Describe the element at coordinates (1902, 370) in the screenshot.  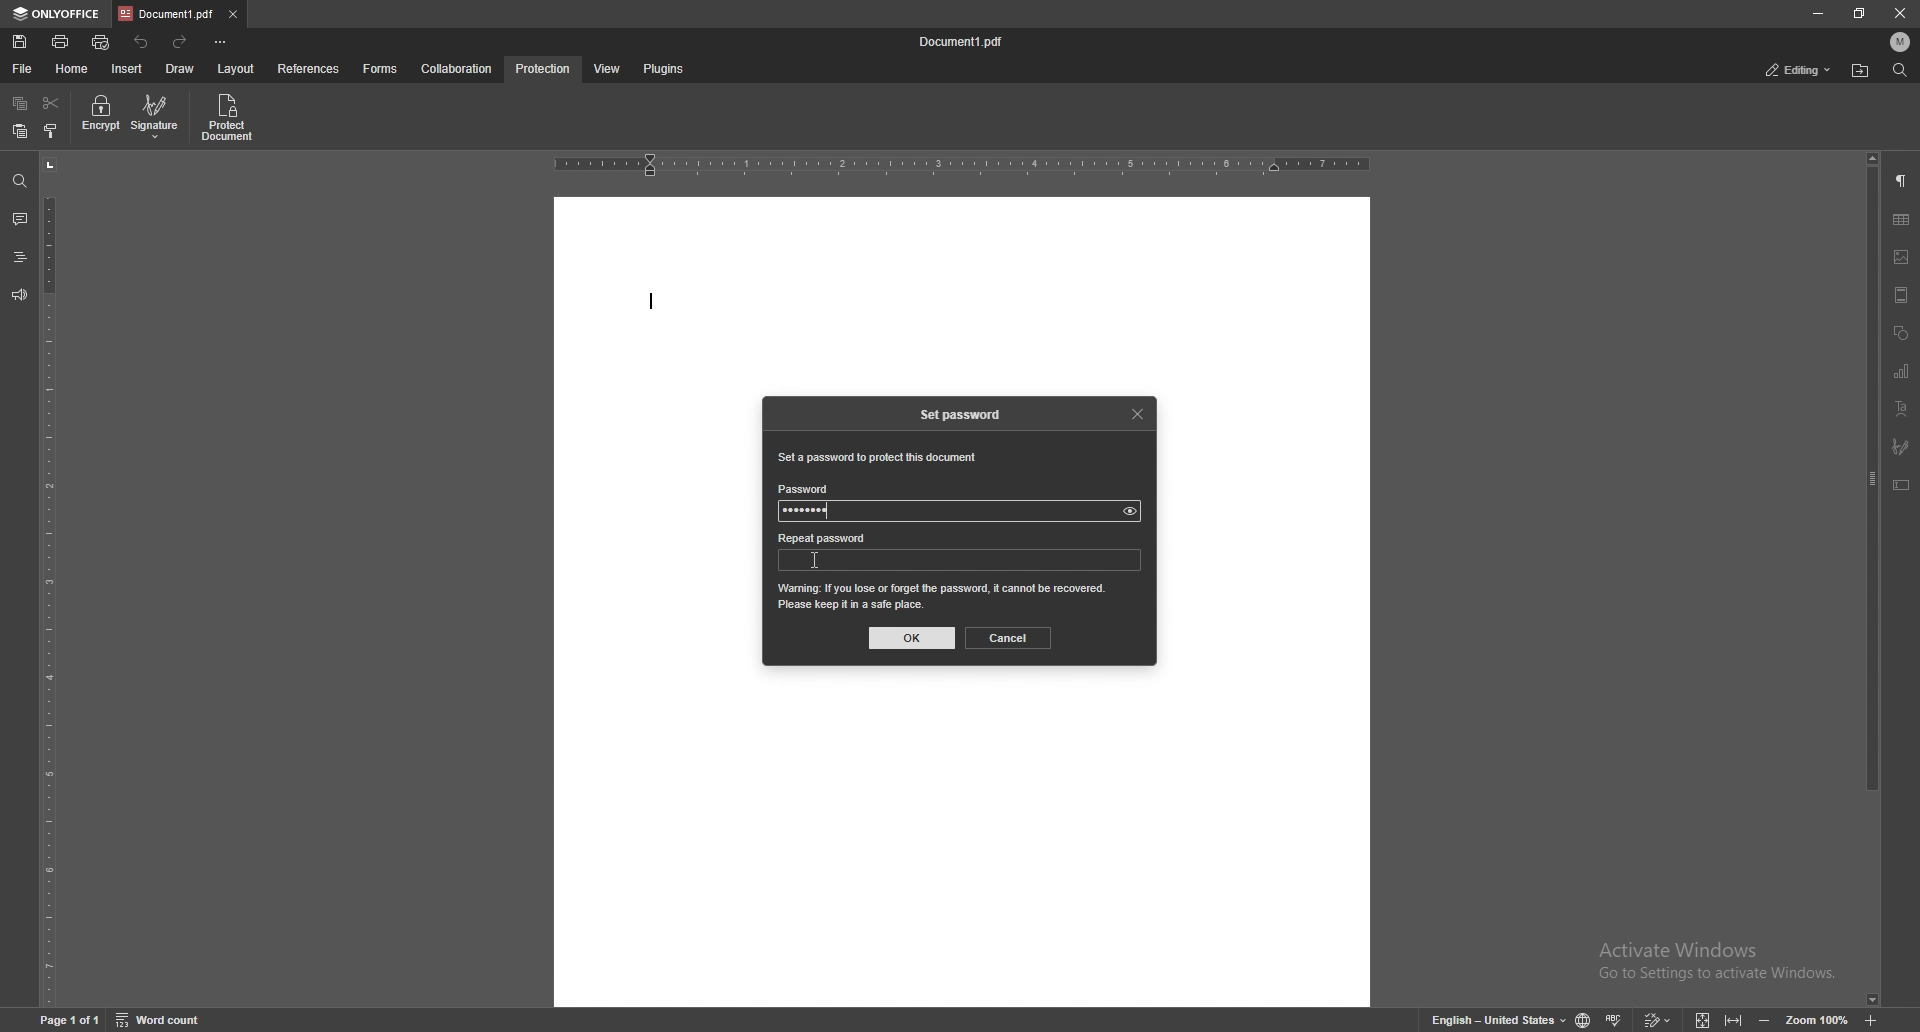
I see `chart` at that location.